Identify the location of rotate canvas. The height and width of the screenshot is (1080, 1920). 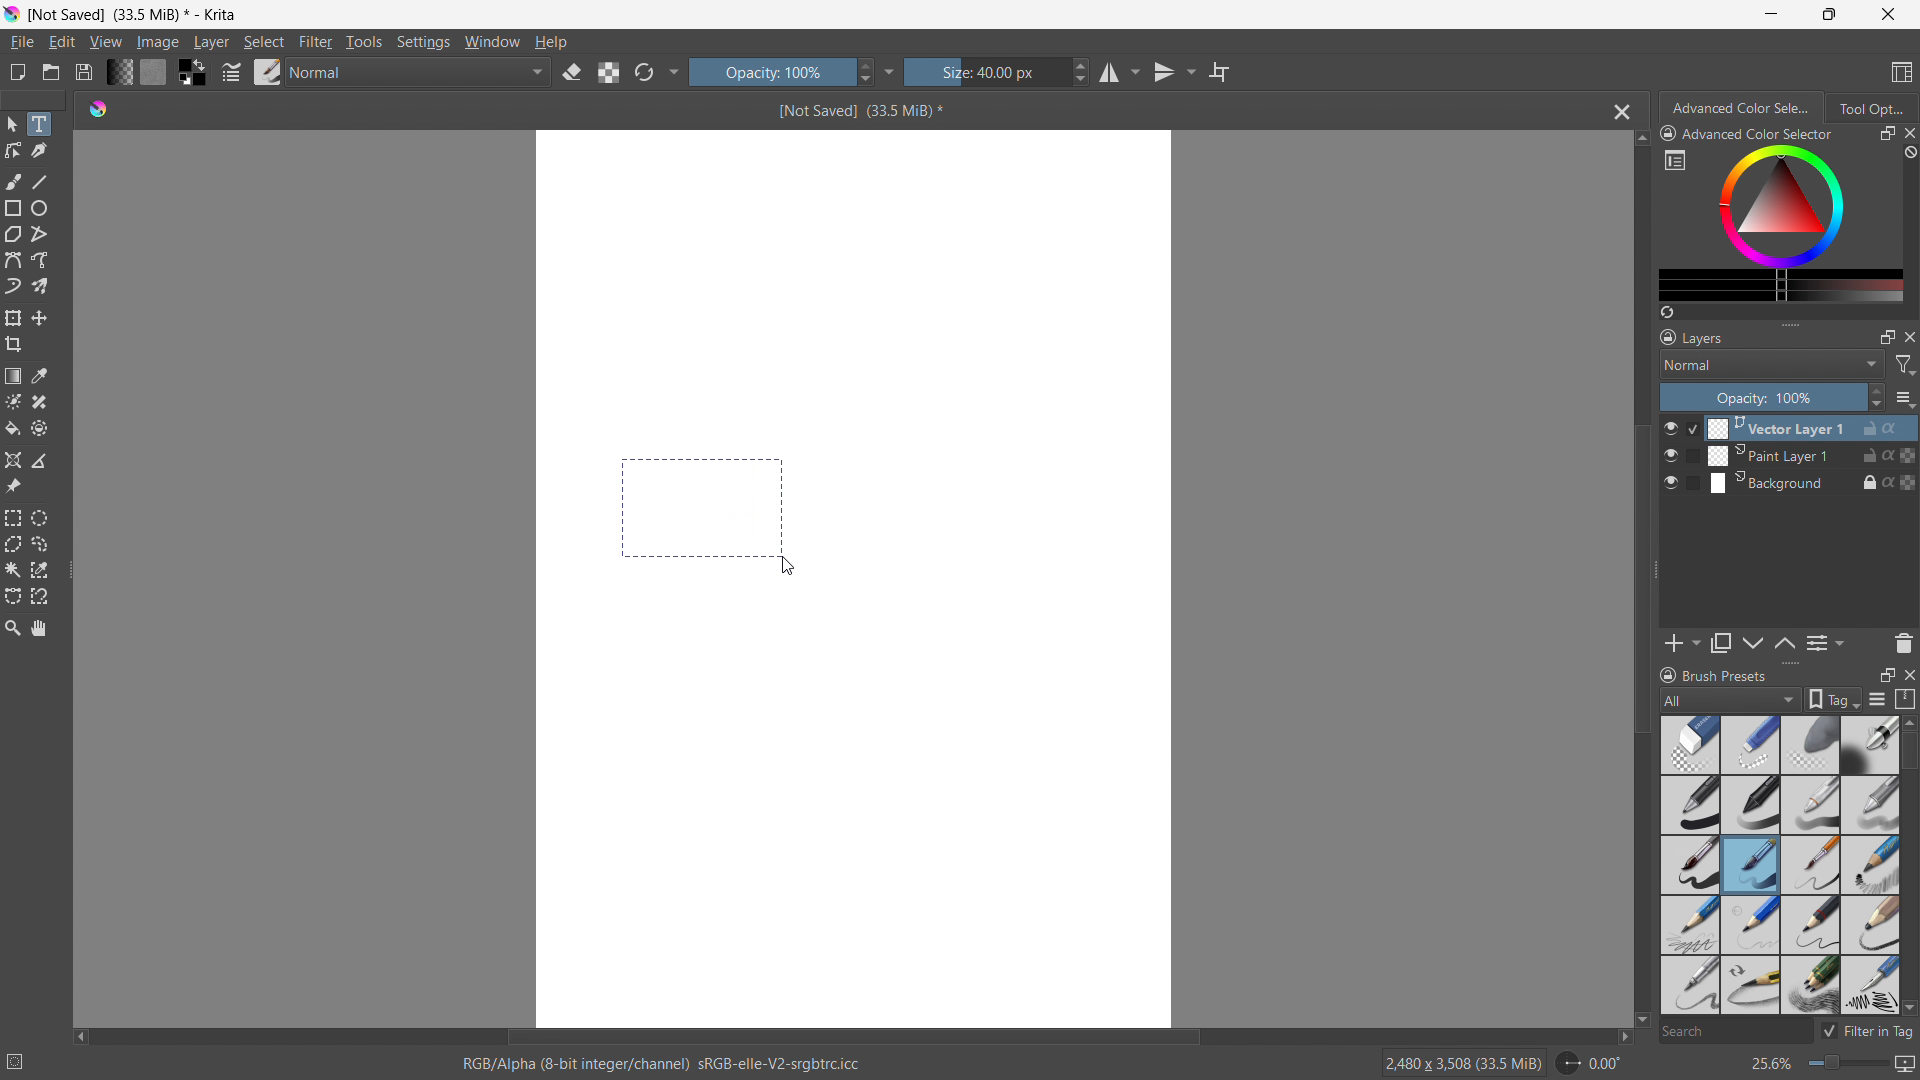
(1590, 1063).